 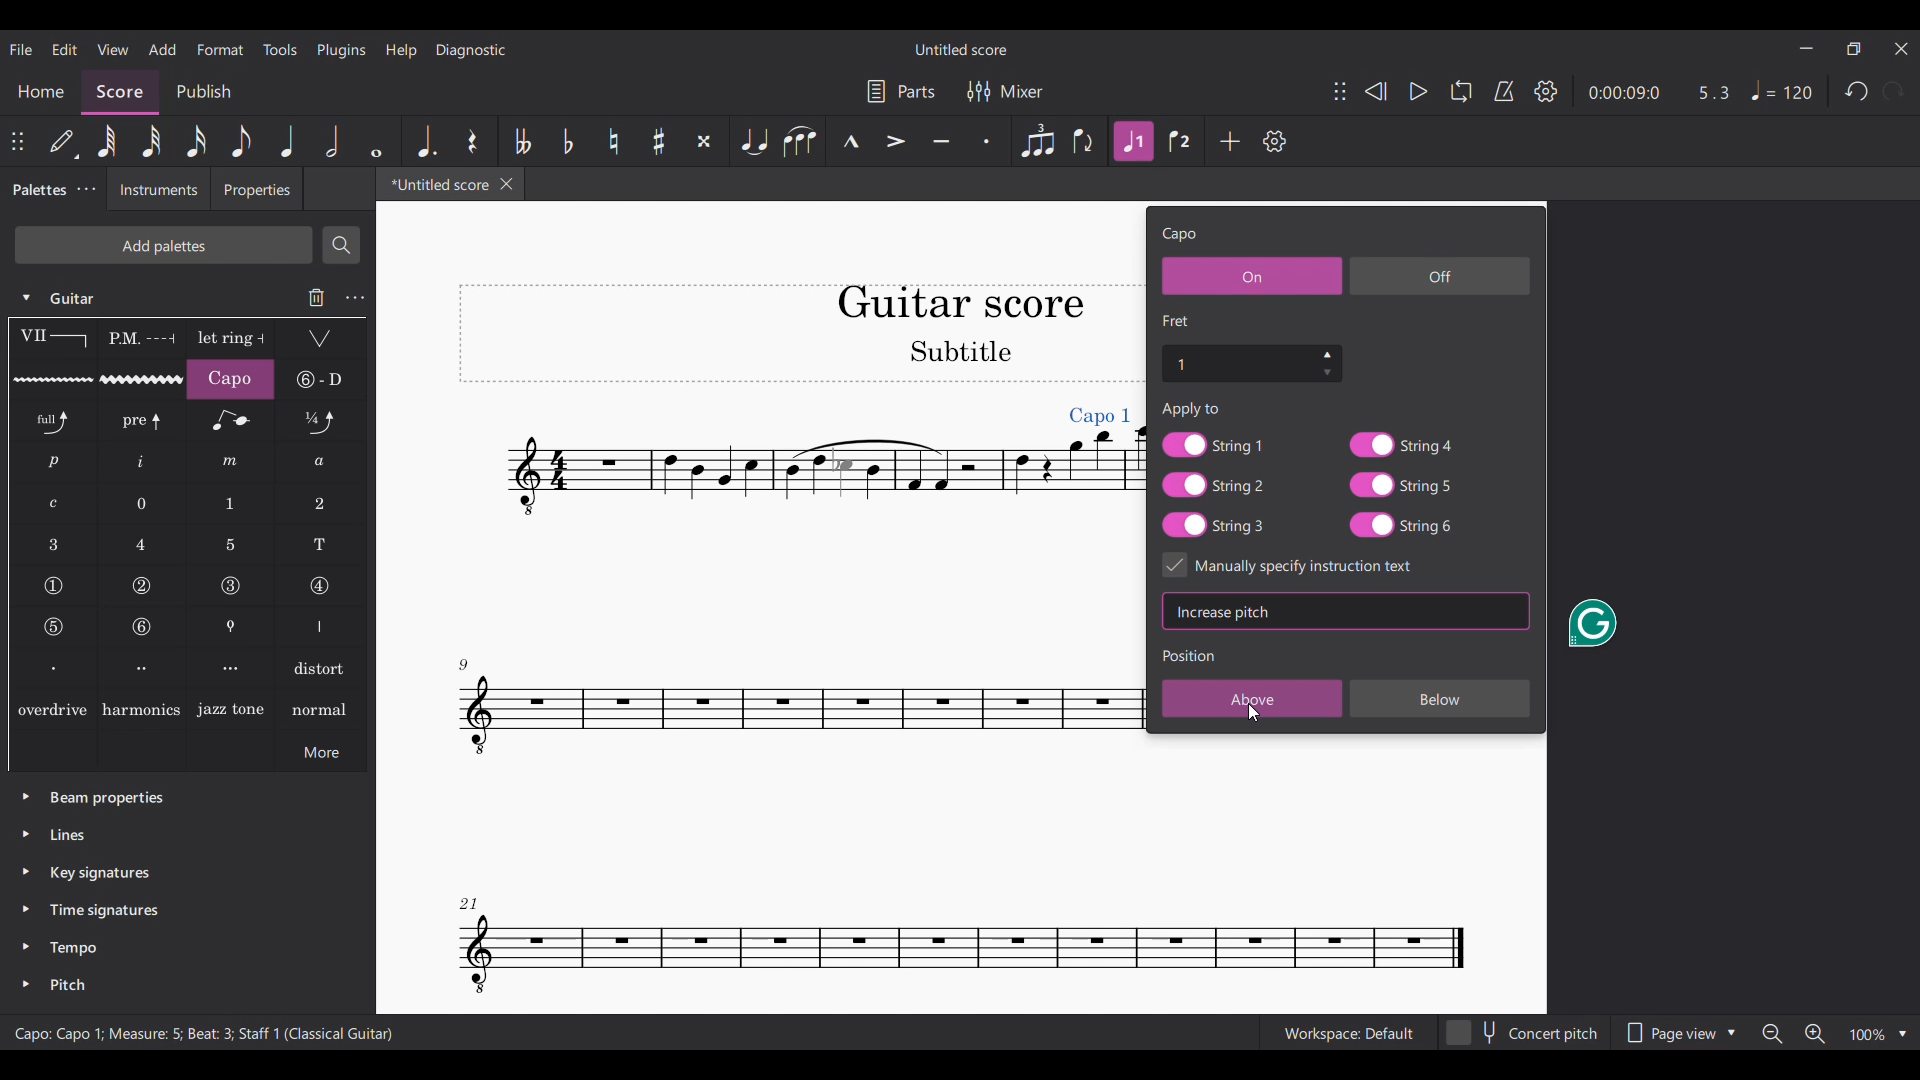 What do you see at coordinates (319, 587) in the screenshot?
I see `String number 4` at bounding box center [319, 587].